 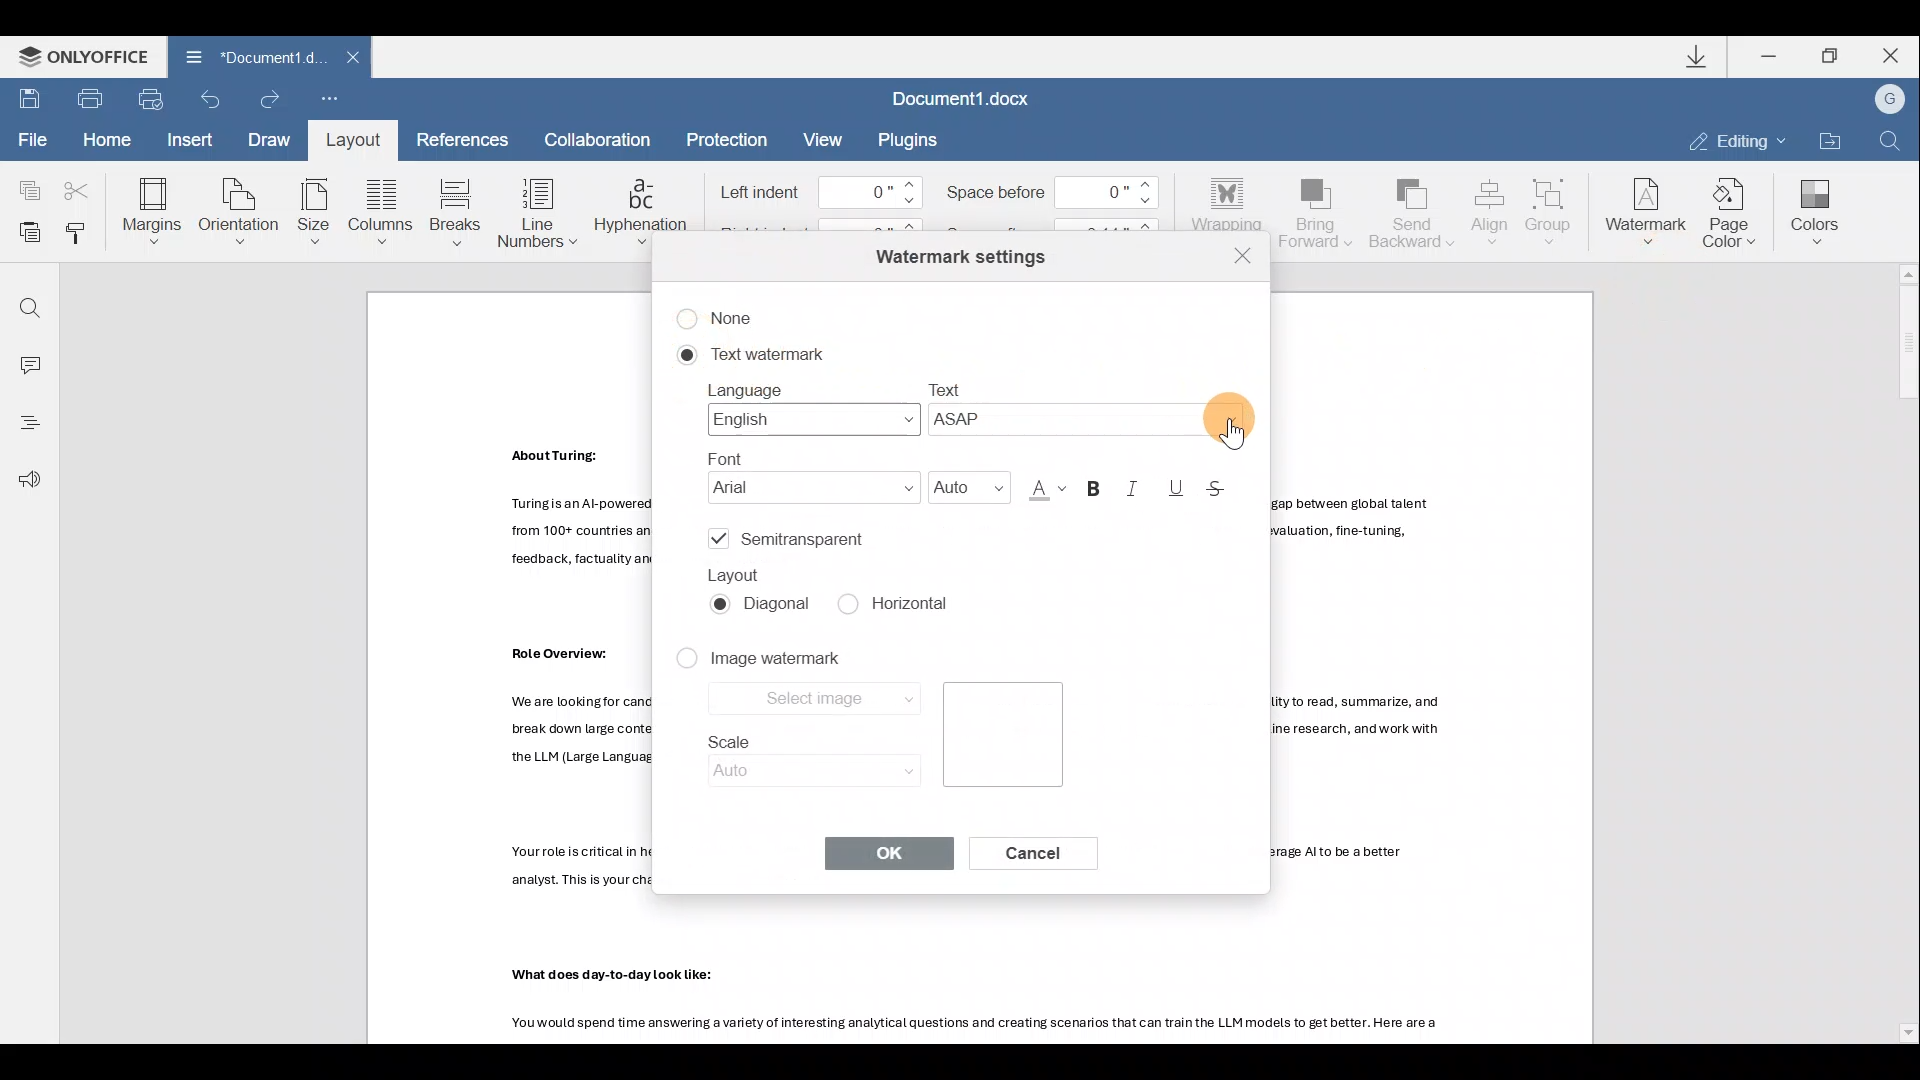 I want to click on , so click(x=559, y=653).